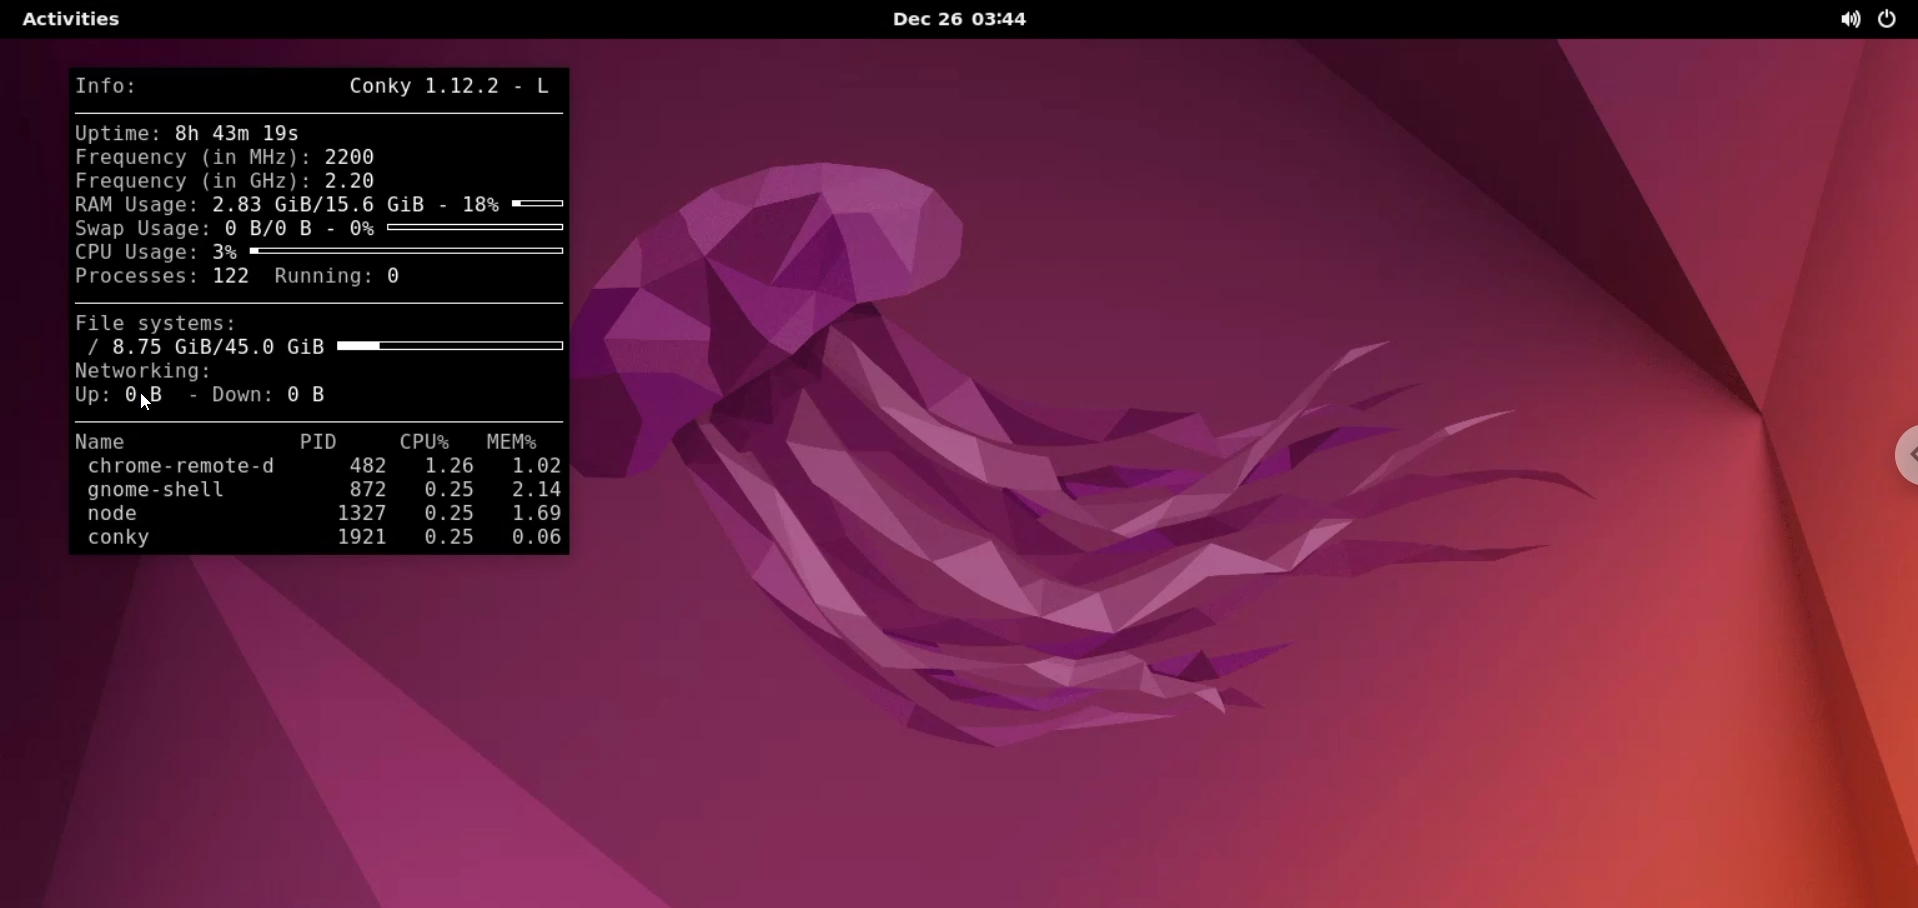 This screenshot has width=1918, height=908. Describe the element at coordinates (79, 17) in the screenshot. I see `Activities ` at that location.